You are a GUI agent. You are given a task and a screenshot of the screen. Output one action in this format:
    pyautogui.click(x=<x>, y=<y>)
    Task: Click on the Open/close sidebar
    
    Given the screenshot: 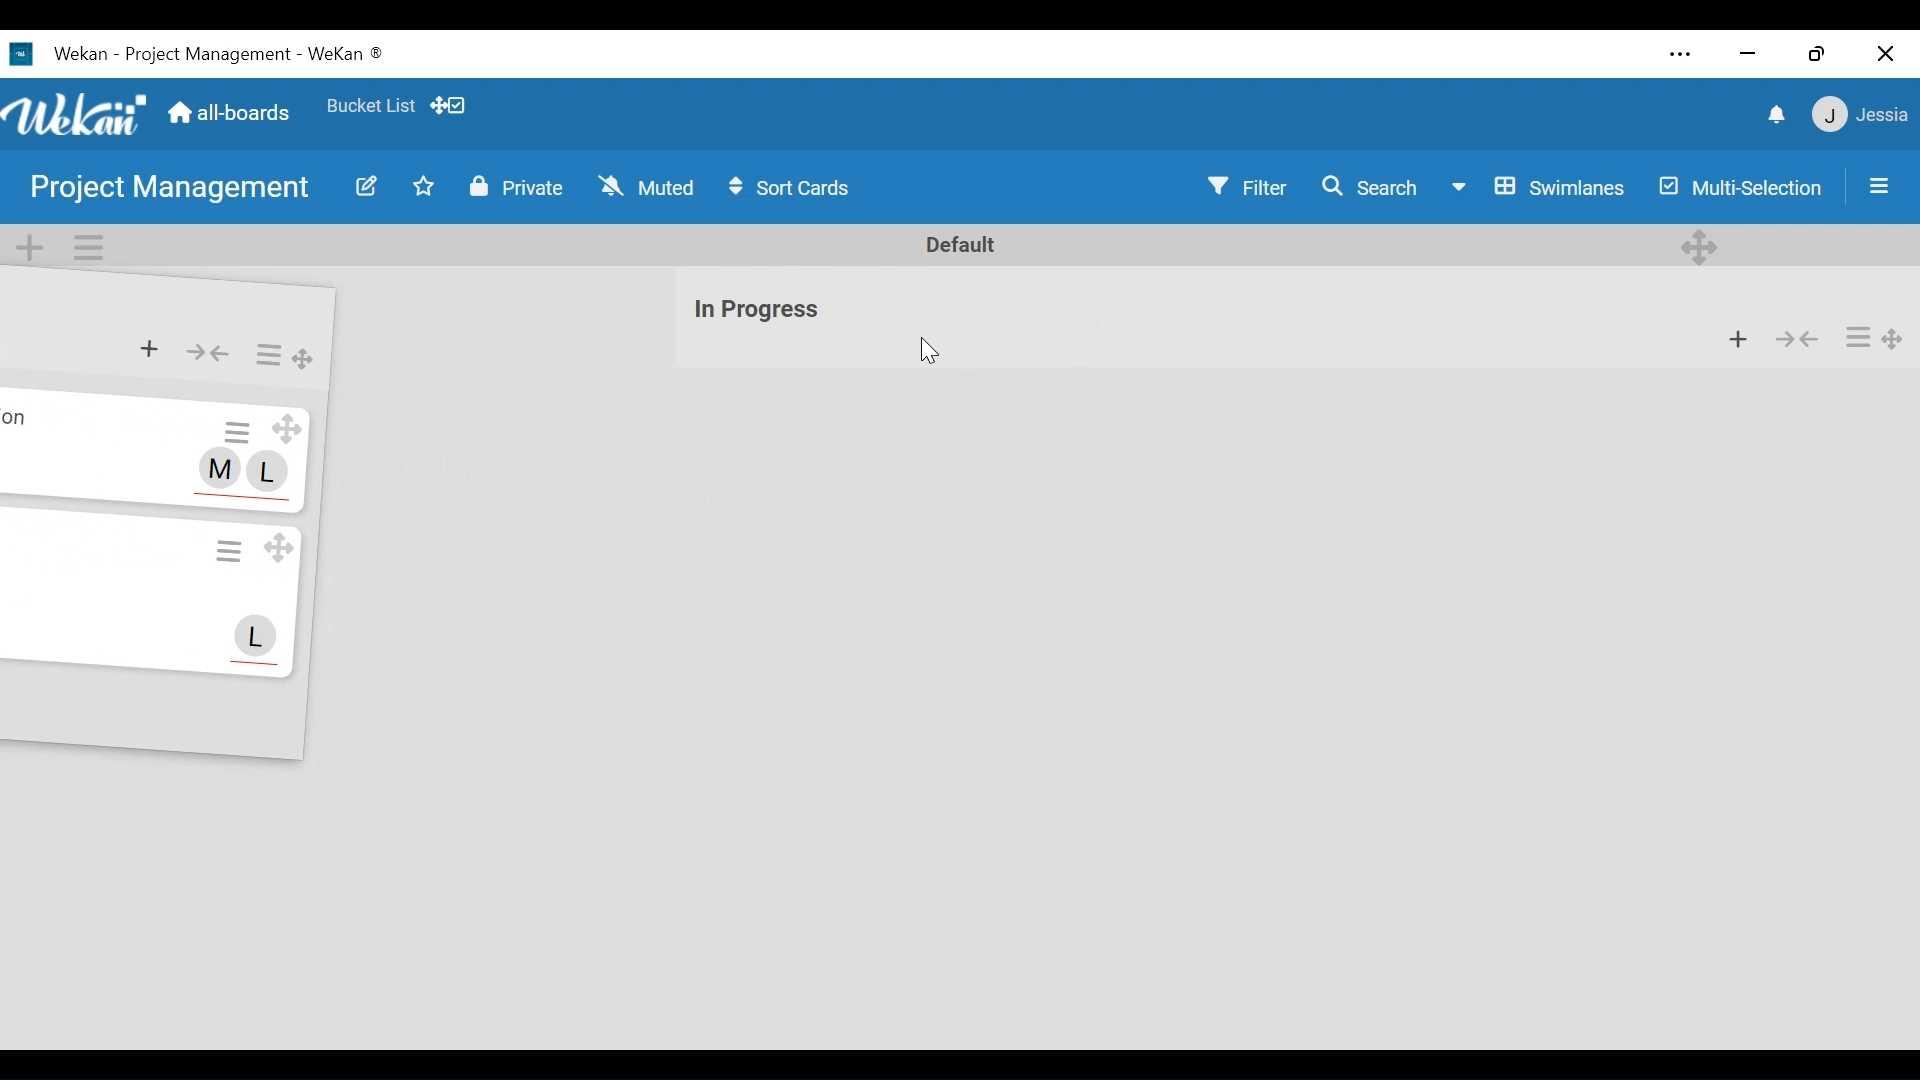 What is the action you would take?
    pyautogui.click(x=1879, y=186)
    